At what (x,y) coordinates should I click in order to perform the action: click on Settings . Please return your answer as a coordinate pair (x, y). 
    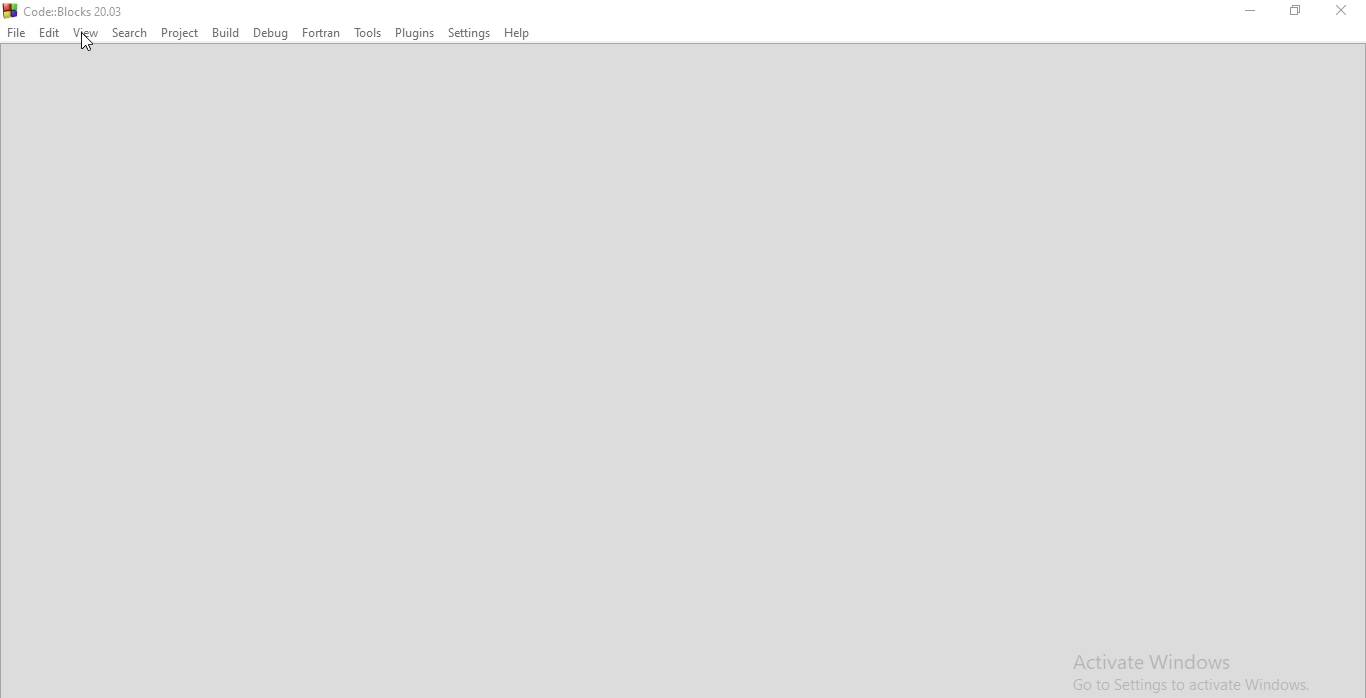
    Looking at the image, I should click on (469, 32).